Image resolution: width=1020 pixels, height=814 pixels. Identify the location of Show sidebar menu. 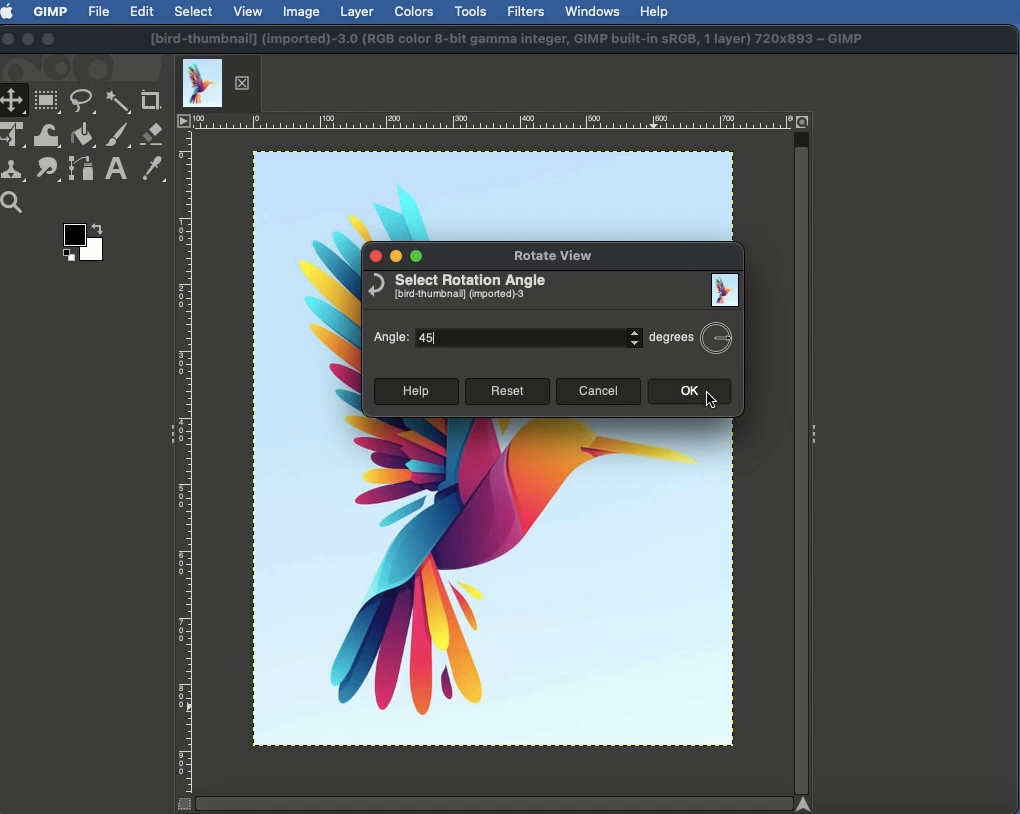
(167, 436).